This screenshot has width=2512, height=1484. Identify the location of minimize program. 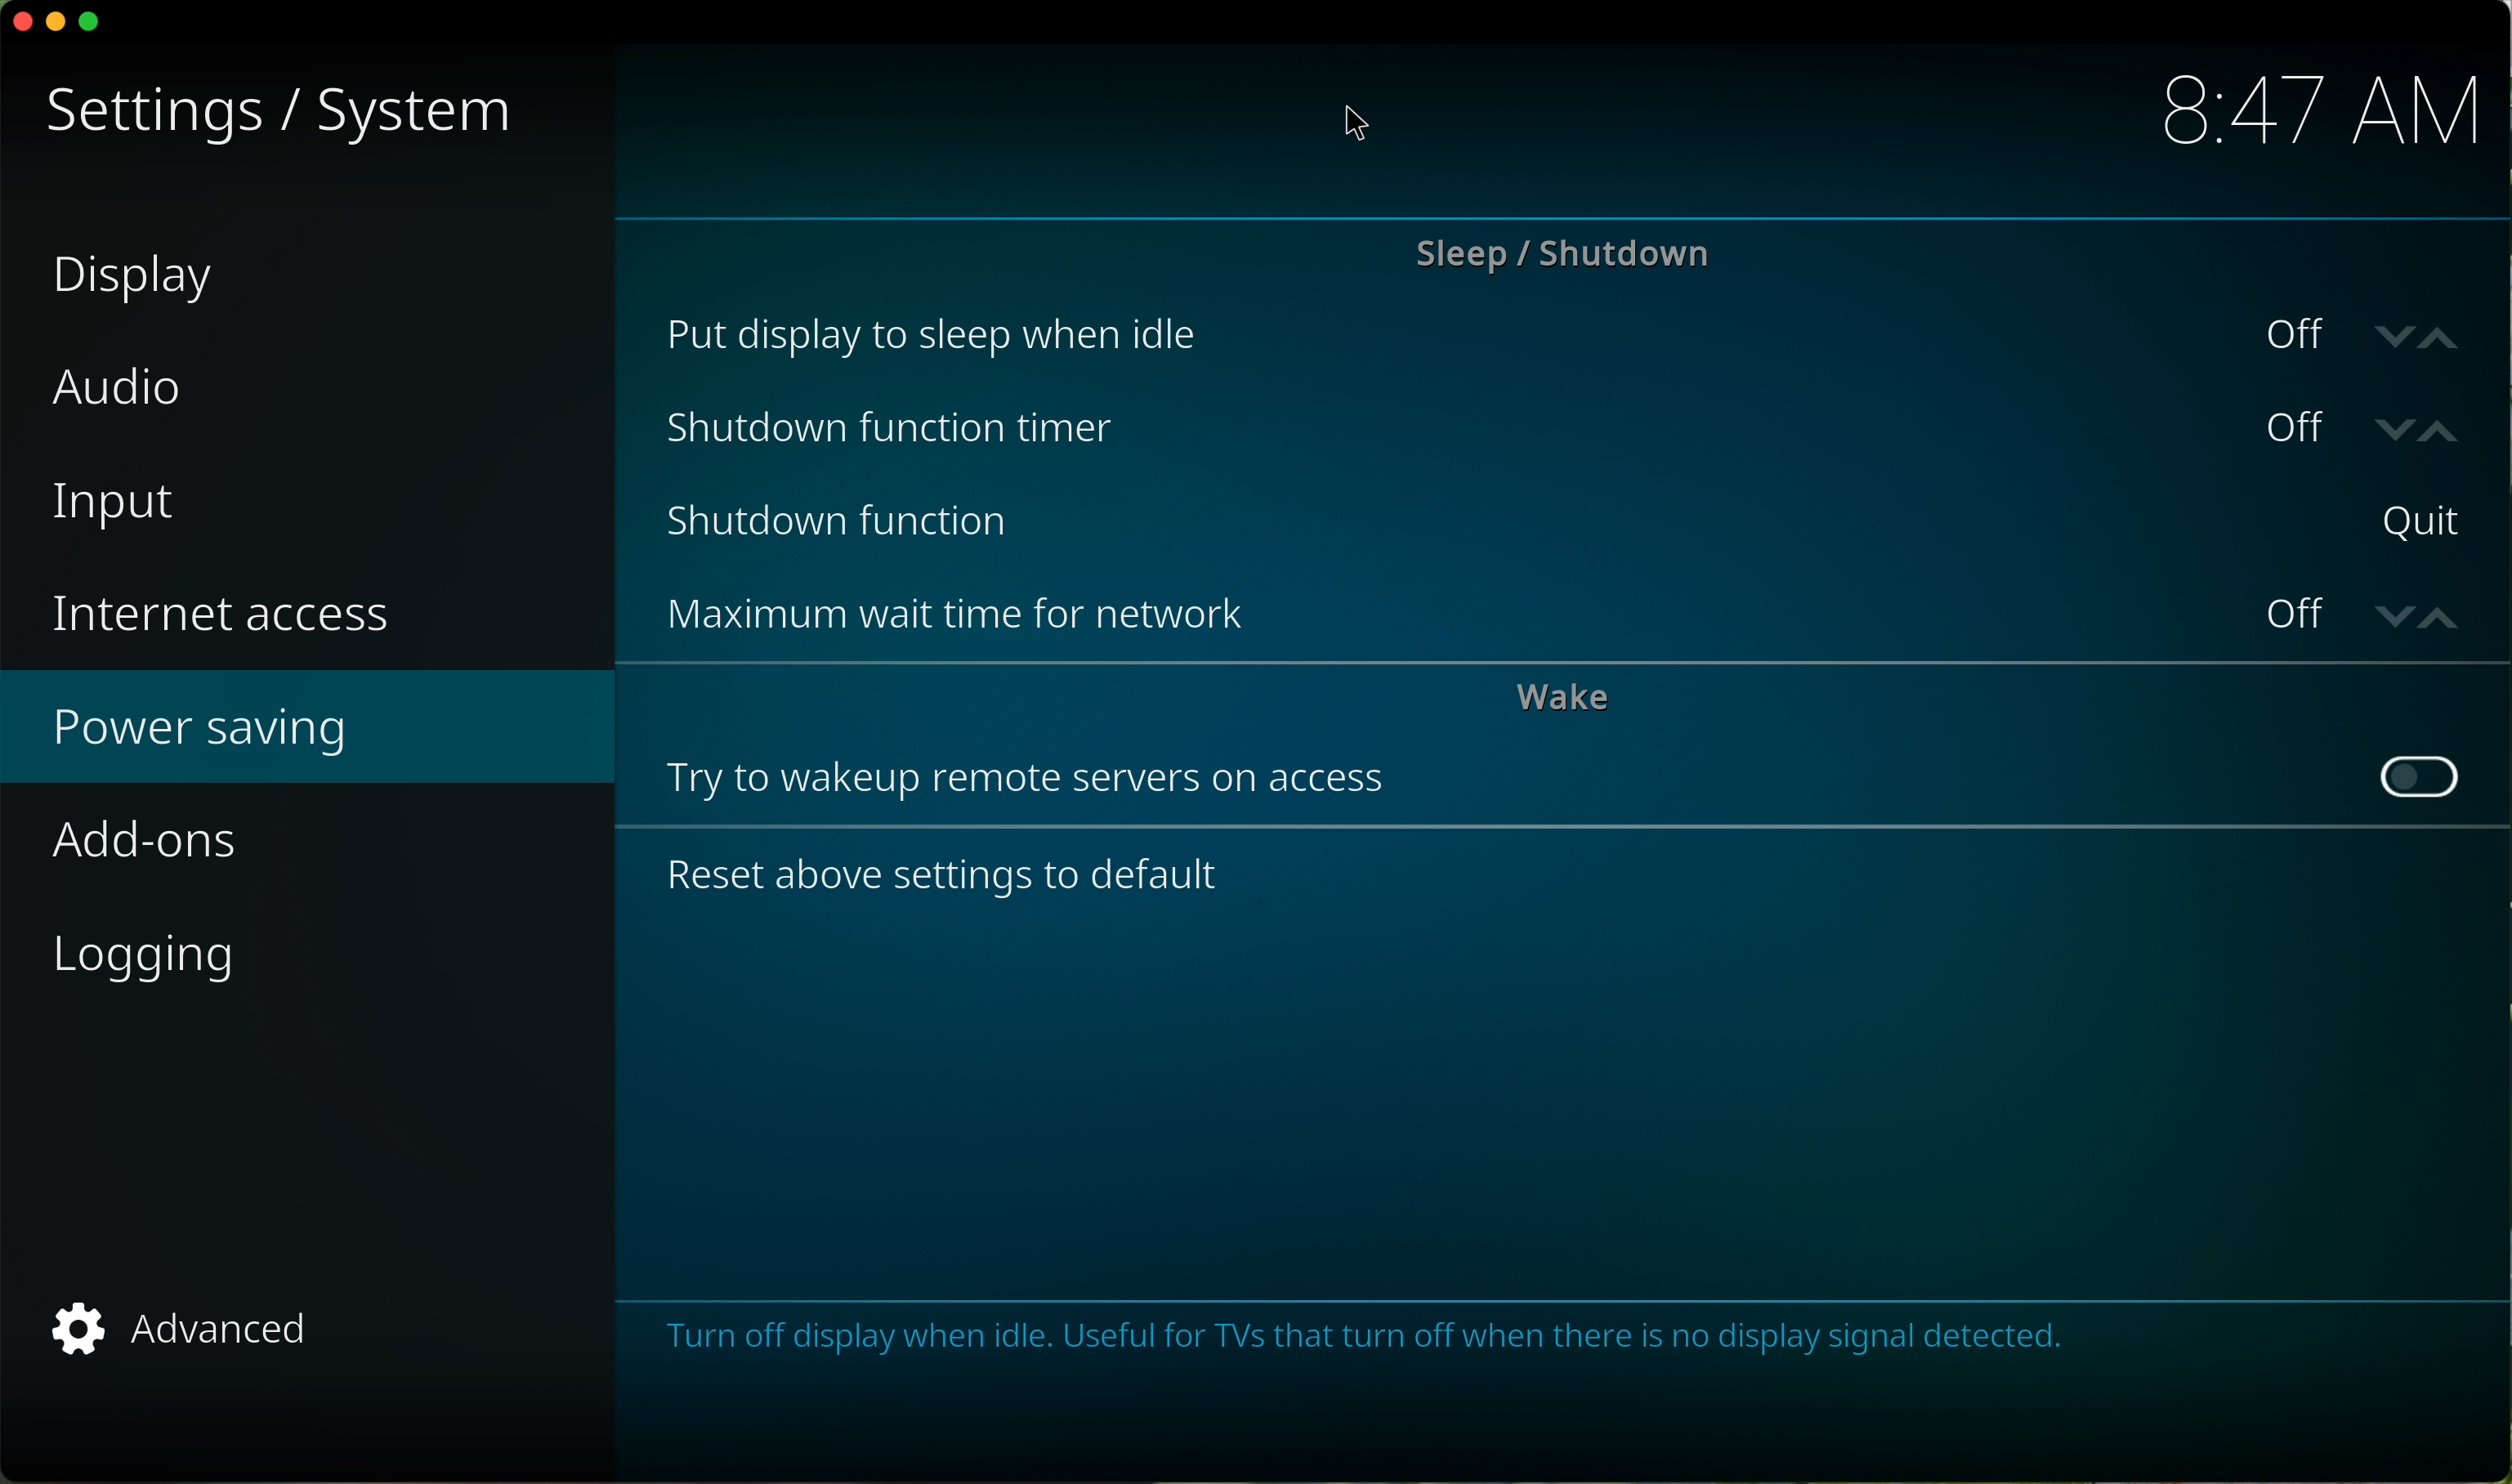
(58, 23).